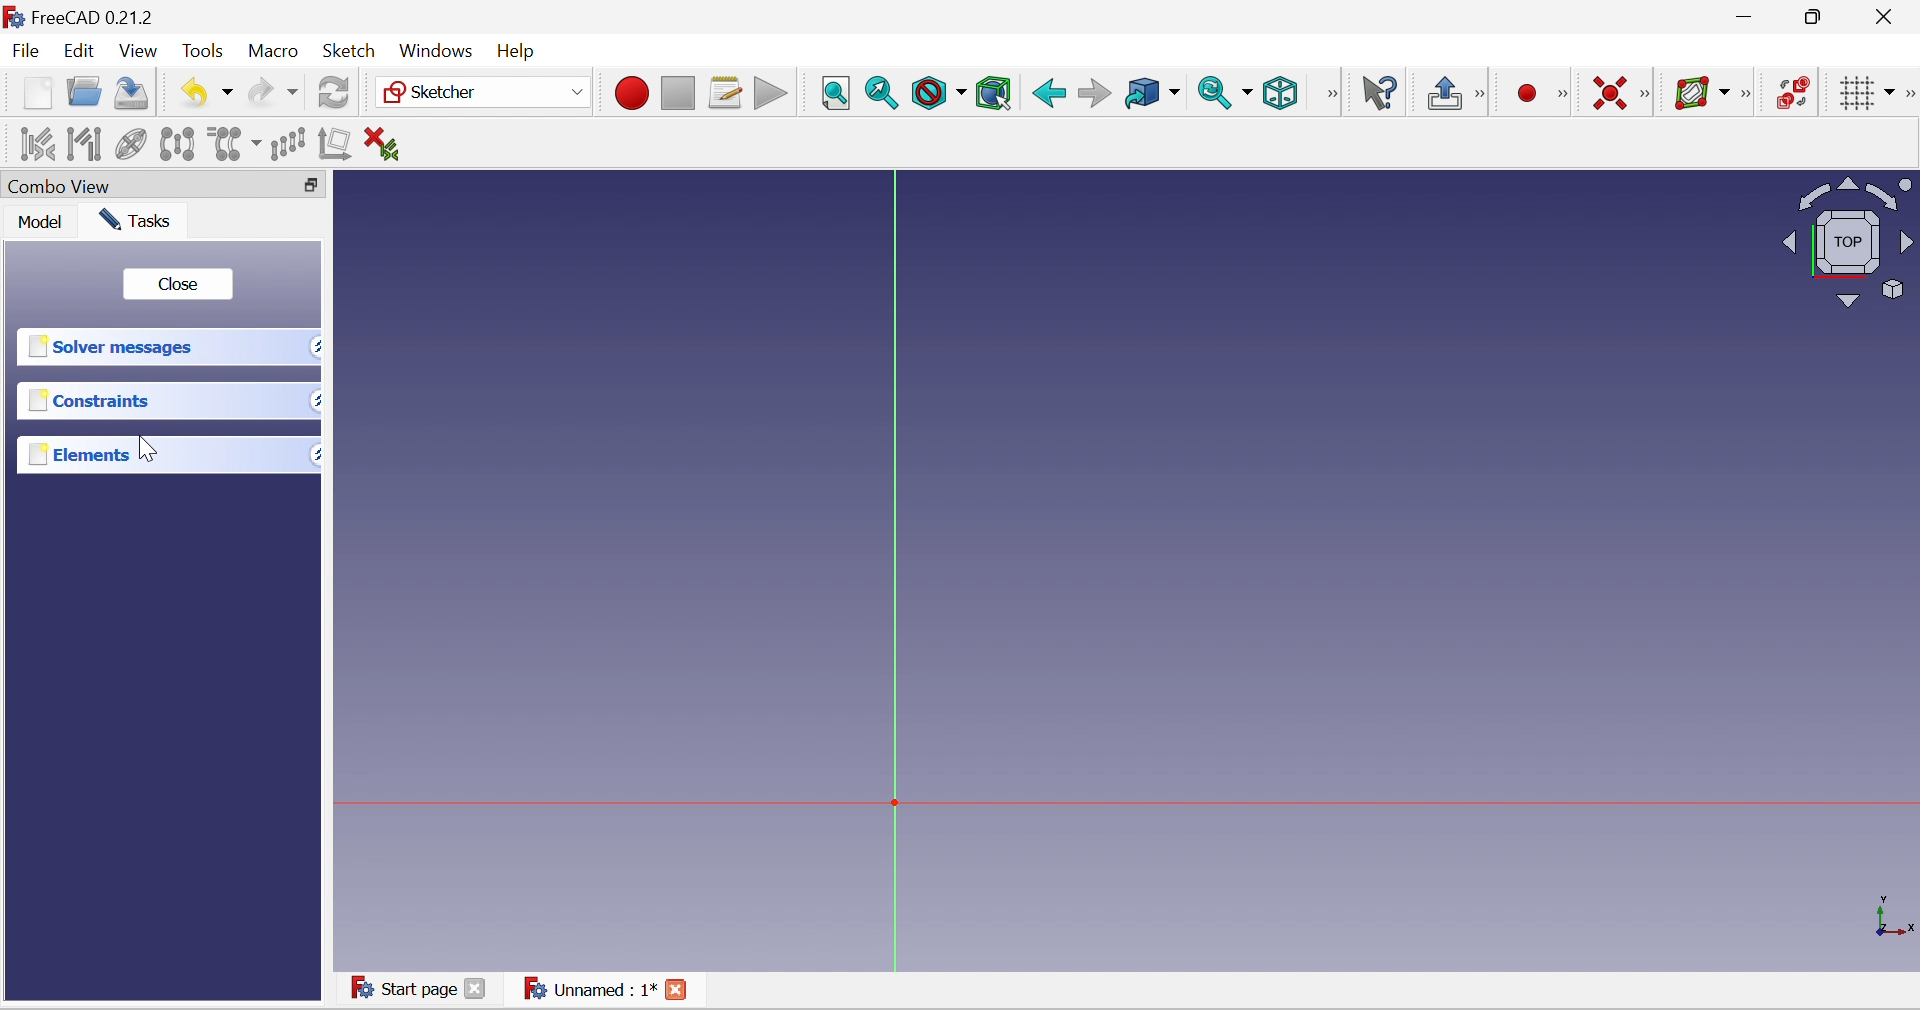  Describe the element at coordinates (315, 185) in the screenshot. I see `Restore down` at that location.